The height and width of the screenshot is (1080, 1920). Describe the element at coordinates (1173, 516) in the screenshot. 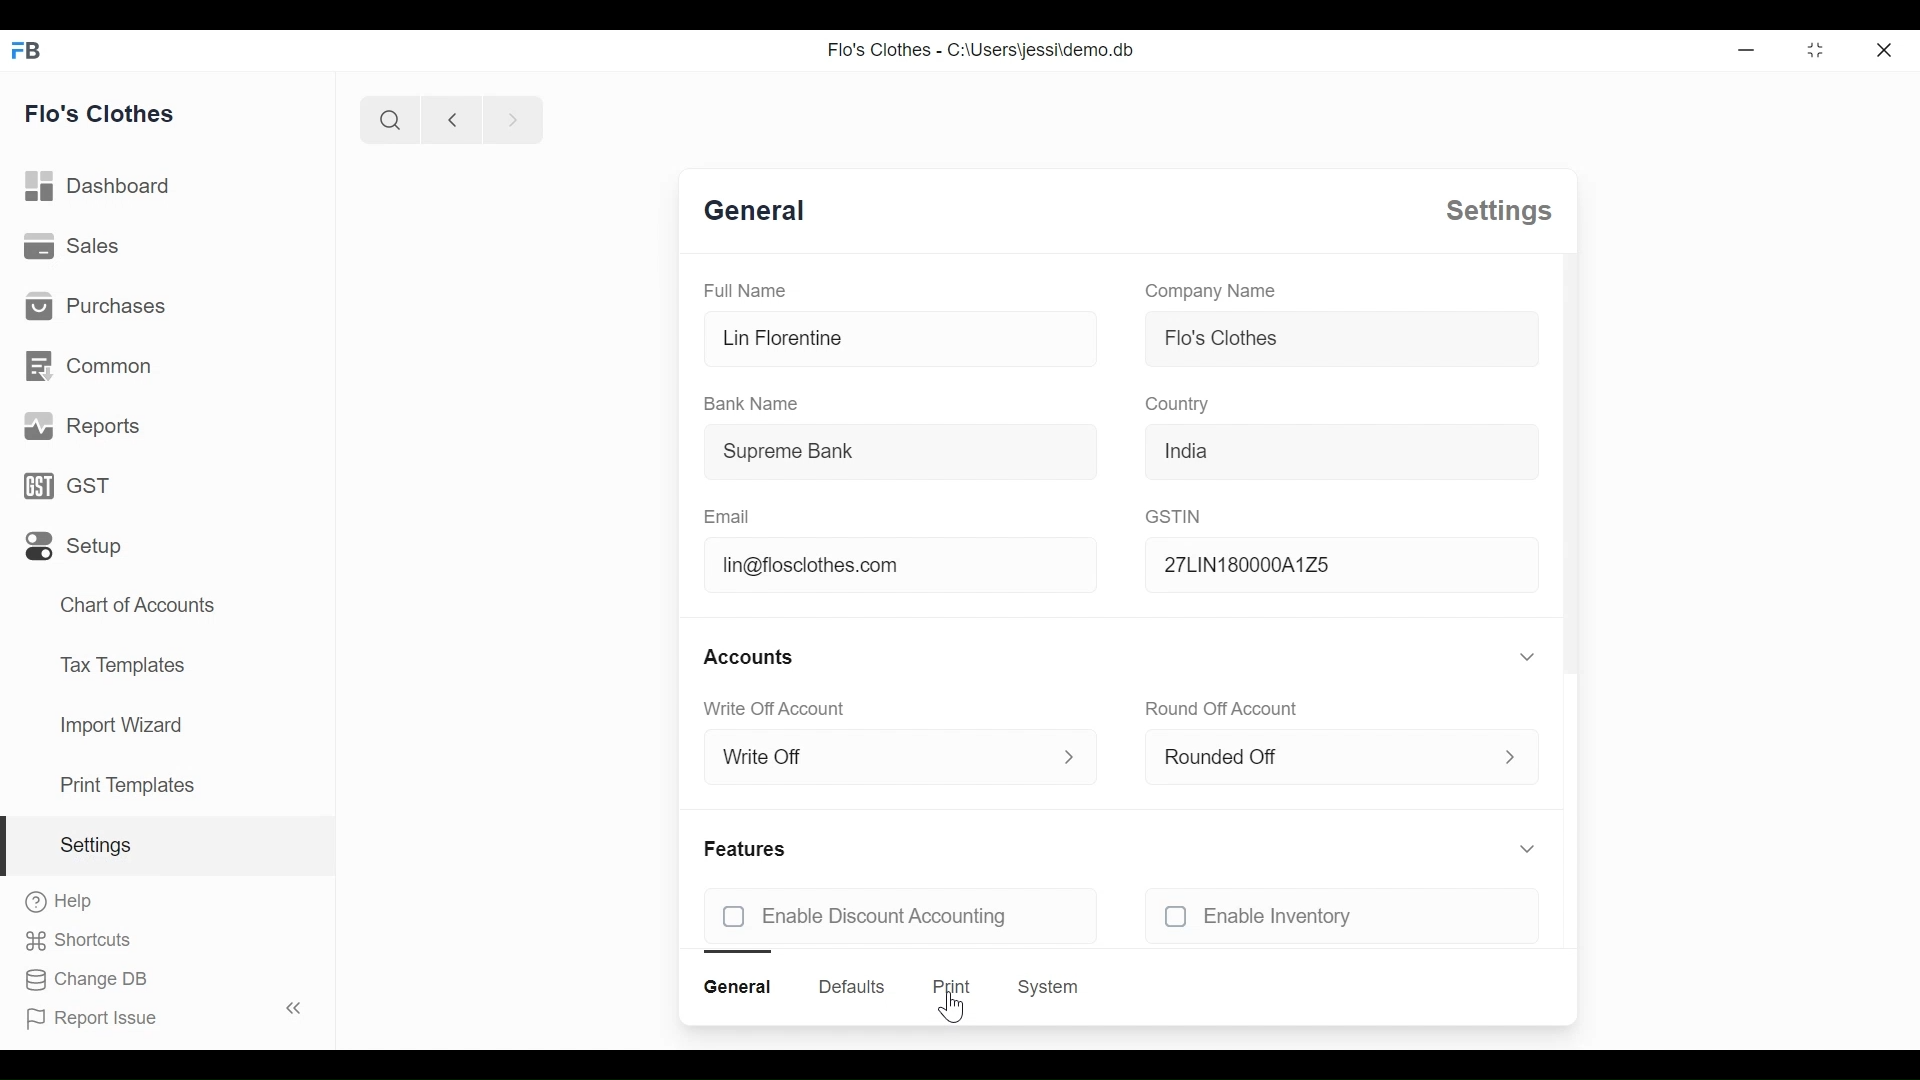

I see `GSTIN` at that location.